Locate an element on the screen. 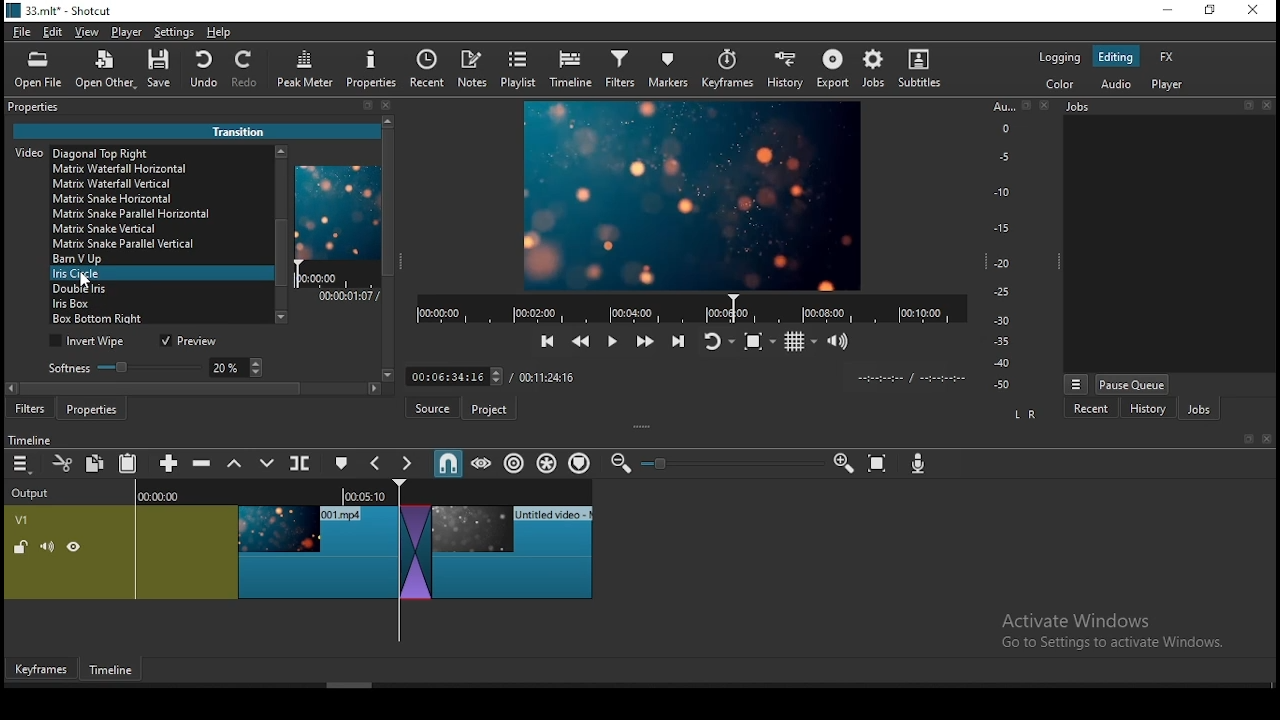  transition option is located at coordinates (159, 182).